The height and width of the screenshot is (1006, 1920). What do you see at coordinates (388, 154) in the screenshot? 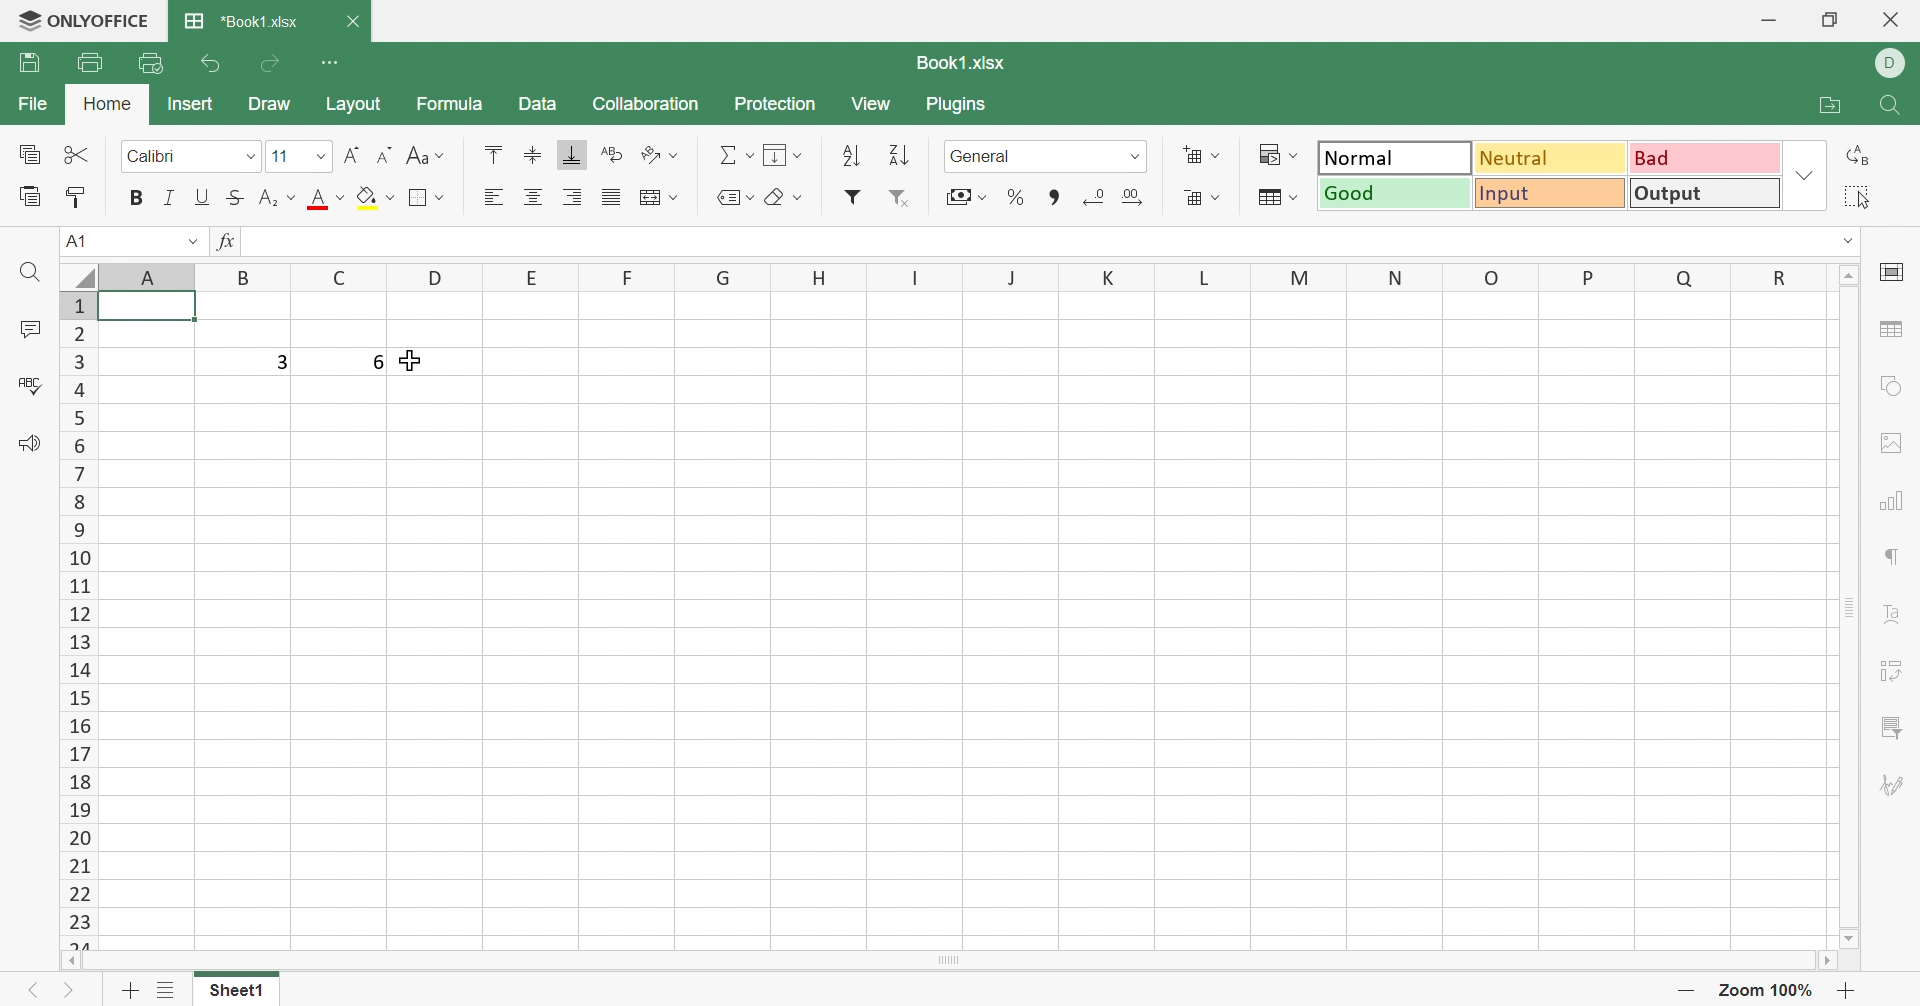
I see `Decrement font size` at bounding box center [388, 154].